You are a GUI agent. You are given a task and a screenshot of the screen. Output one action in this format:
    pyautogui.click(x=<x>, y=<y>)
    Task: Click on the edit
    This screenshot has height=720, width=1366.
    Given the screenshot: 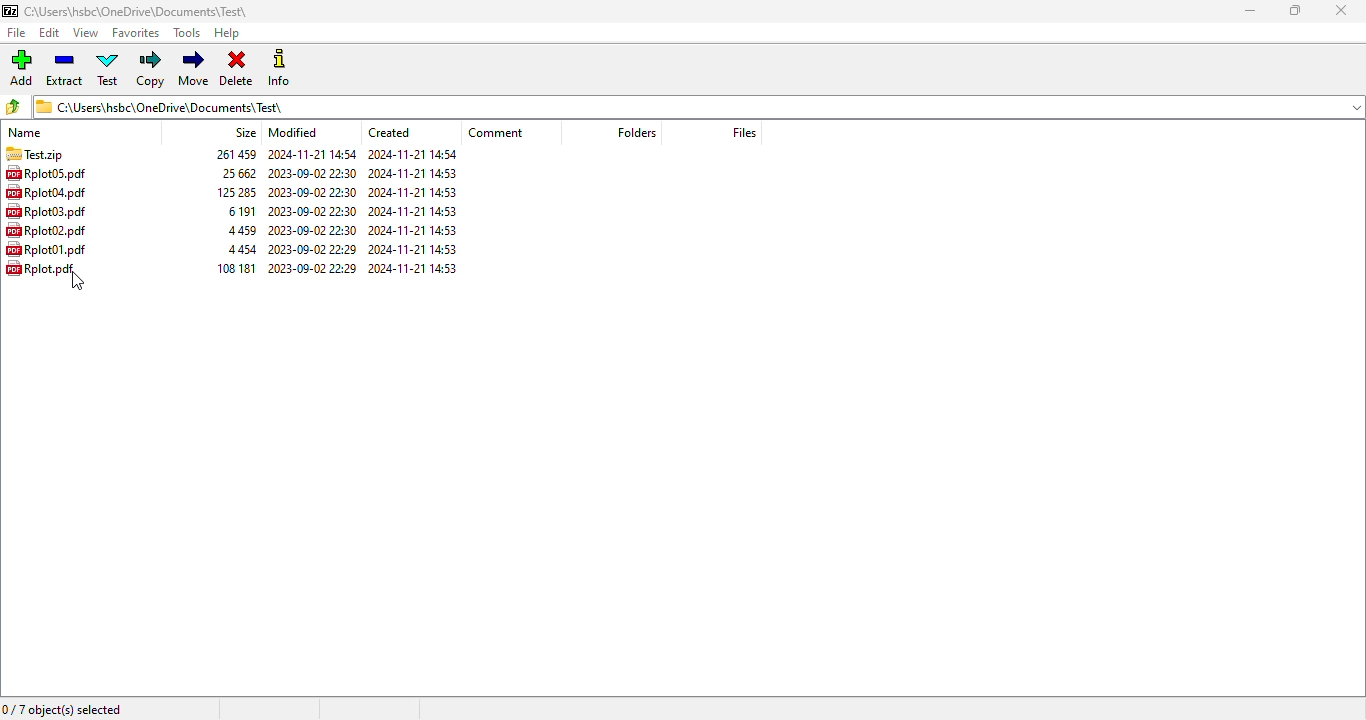 What is the action you would take?
    pyautogui.click(x=49, y=32)
    